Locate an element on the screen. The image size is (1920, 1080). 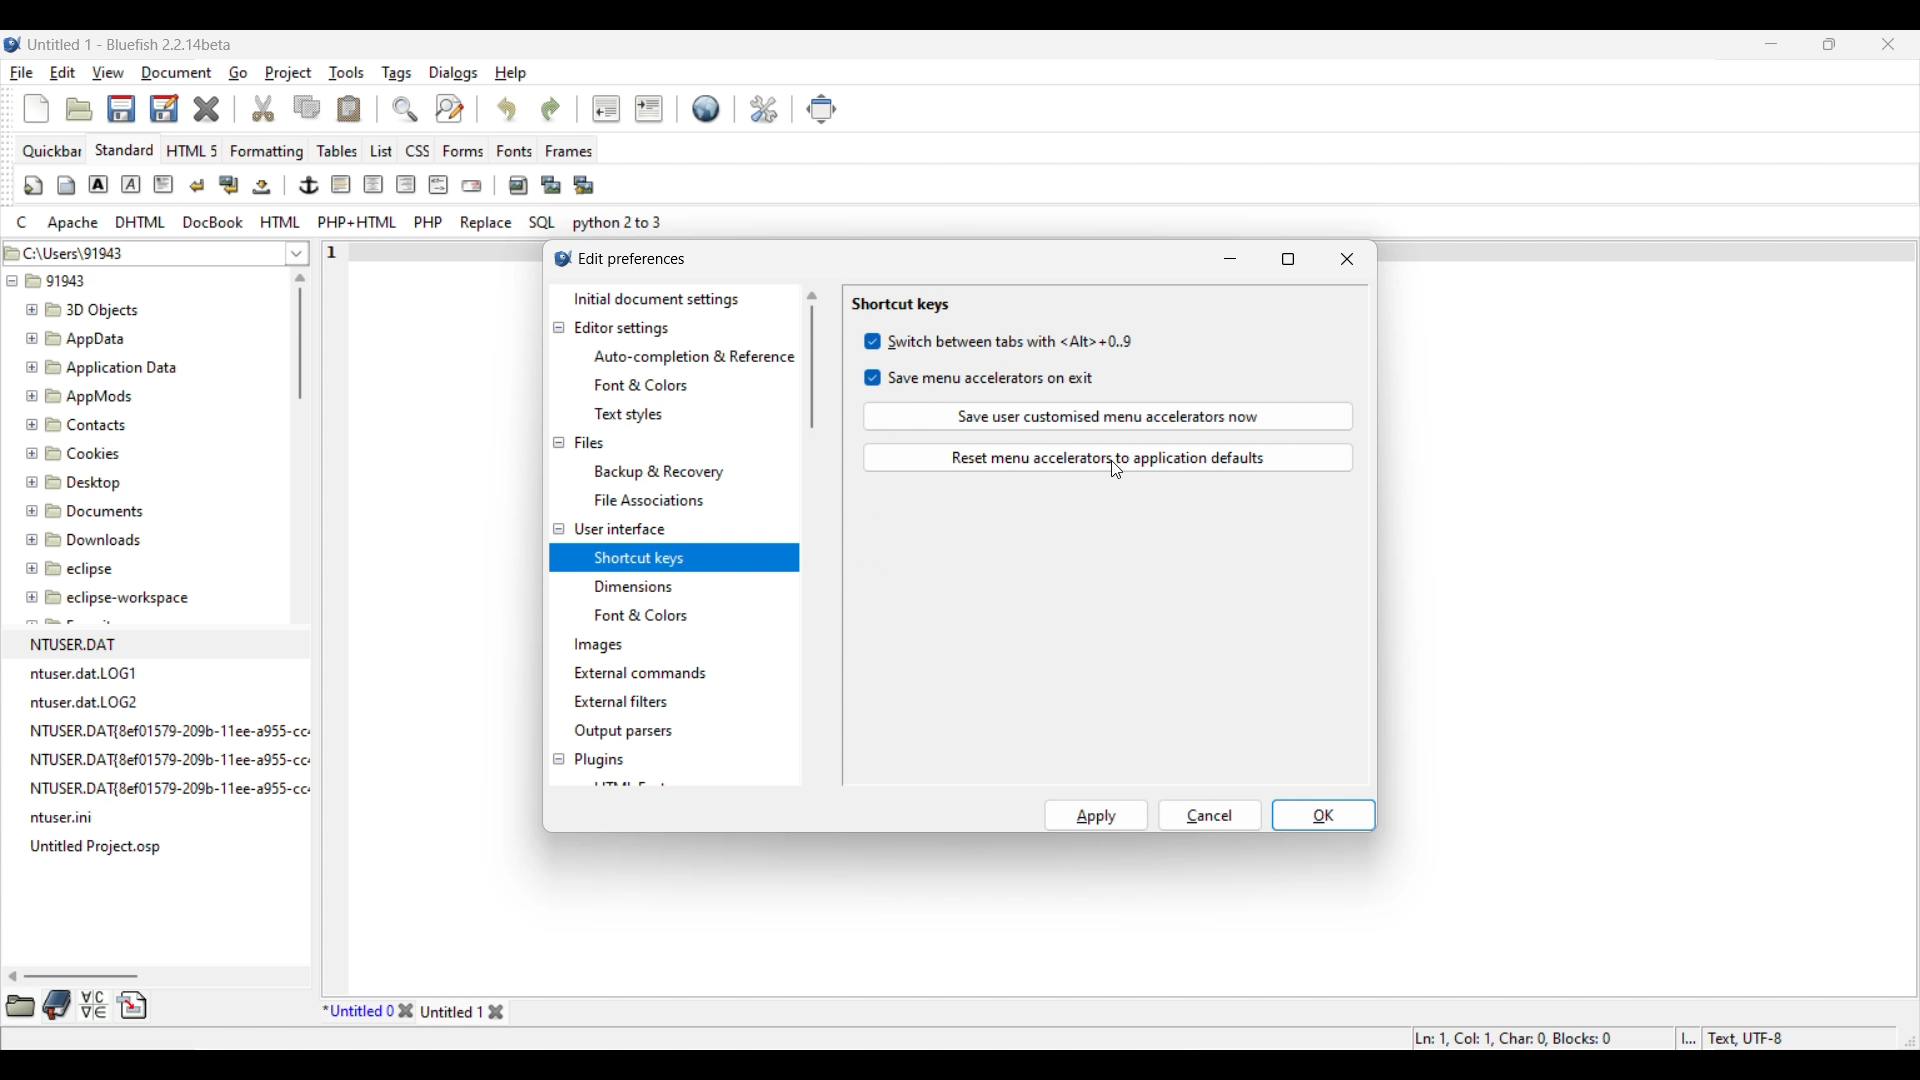
Open is located at coordinates (79, 109).